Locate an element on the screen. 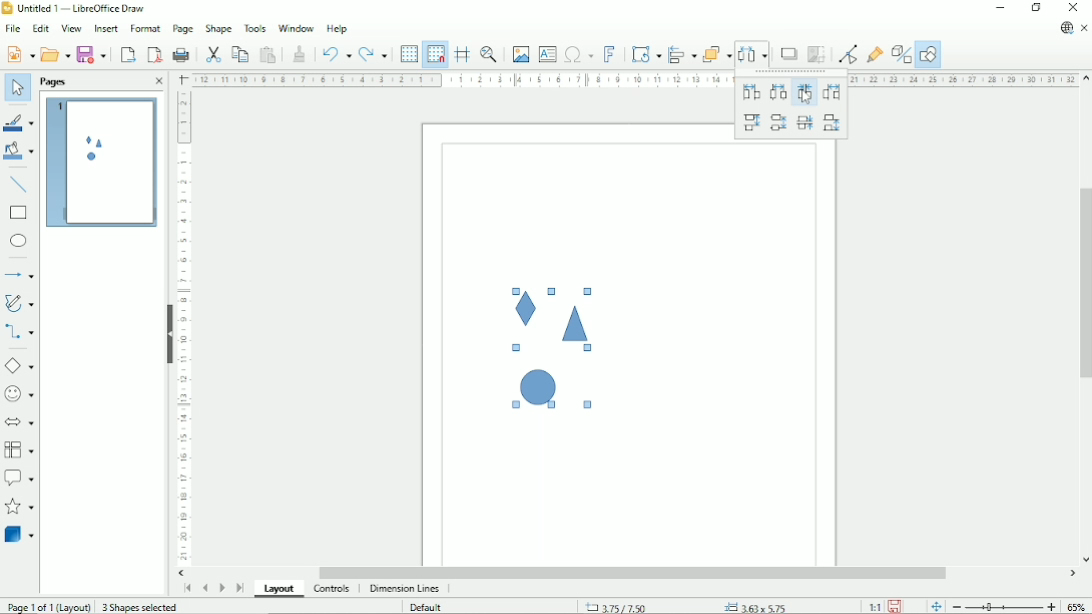  Zoom out/in is located at coordinates (1003, 607).